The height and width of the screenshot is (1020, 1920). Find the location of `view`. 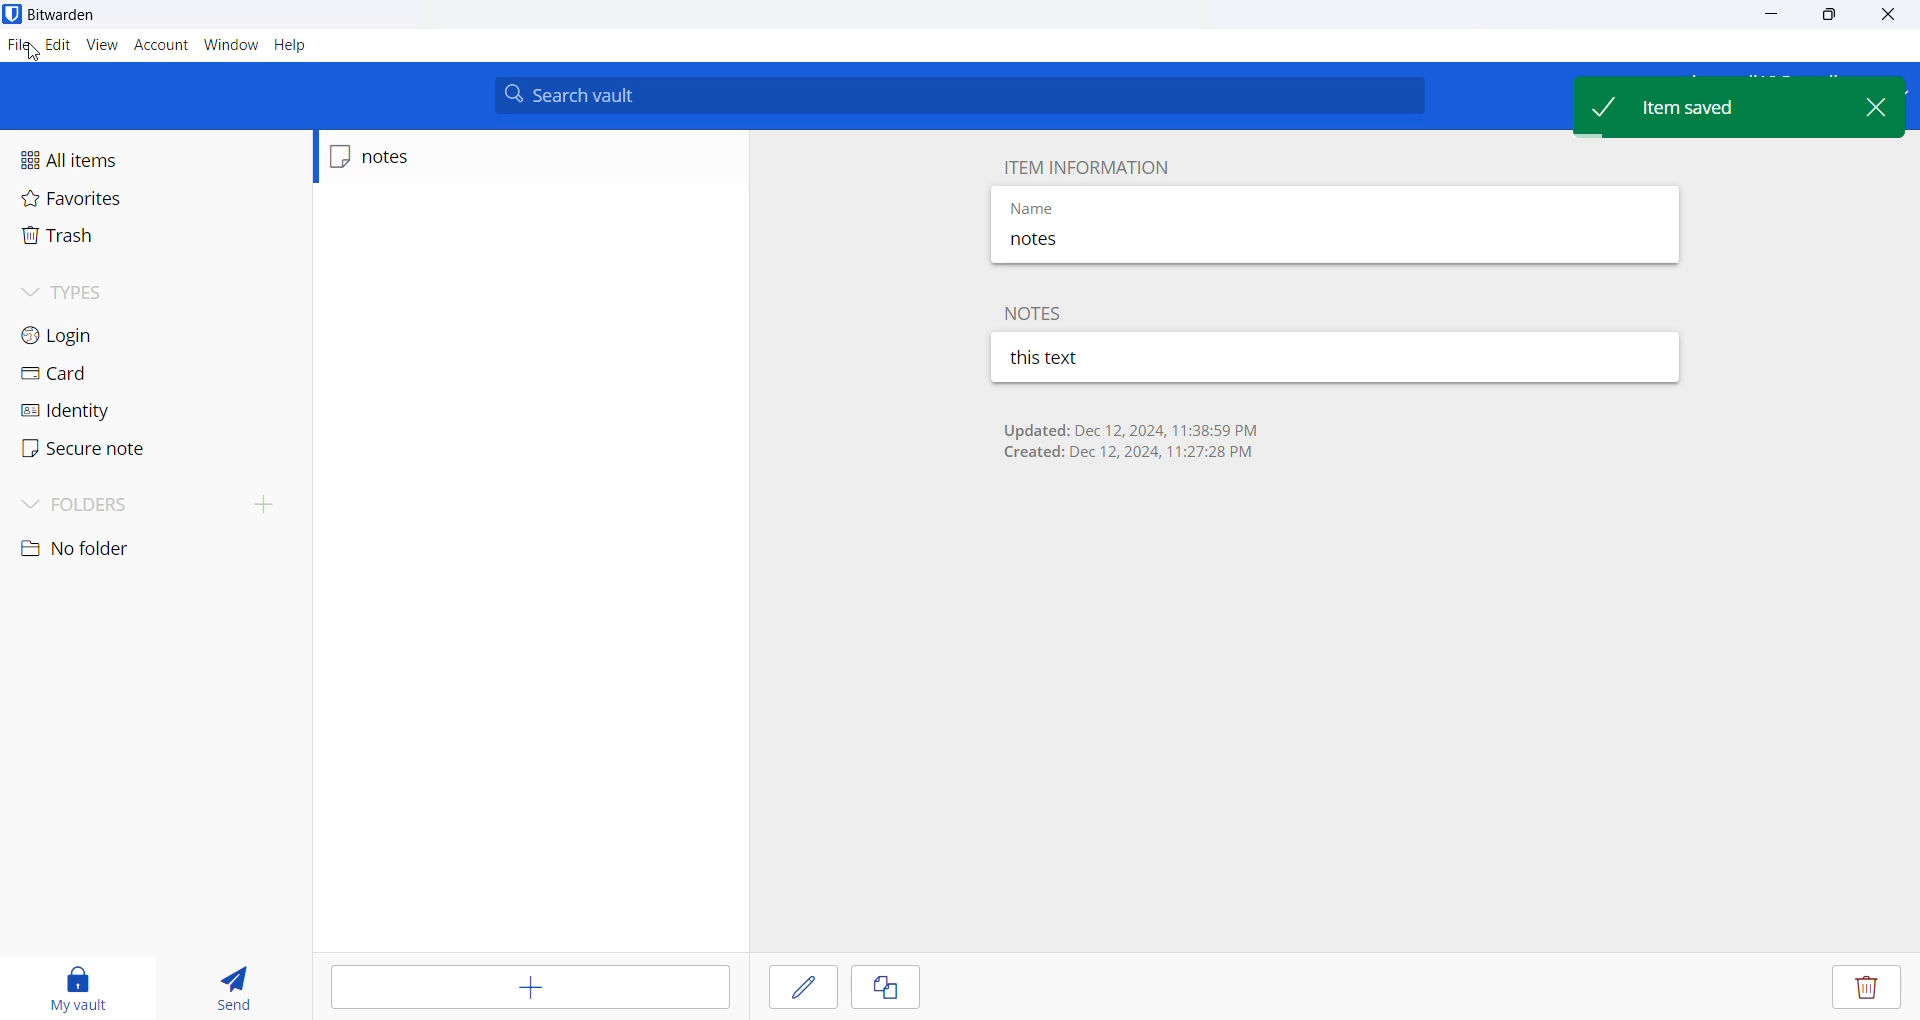

view is located at coordinates (100, 45).